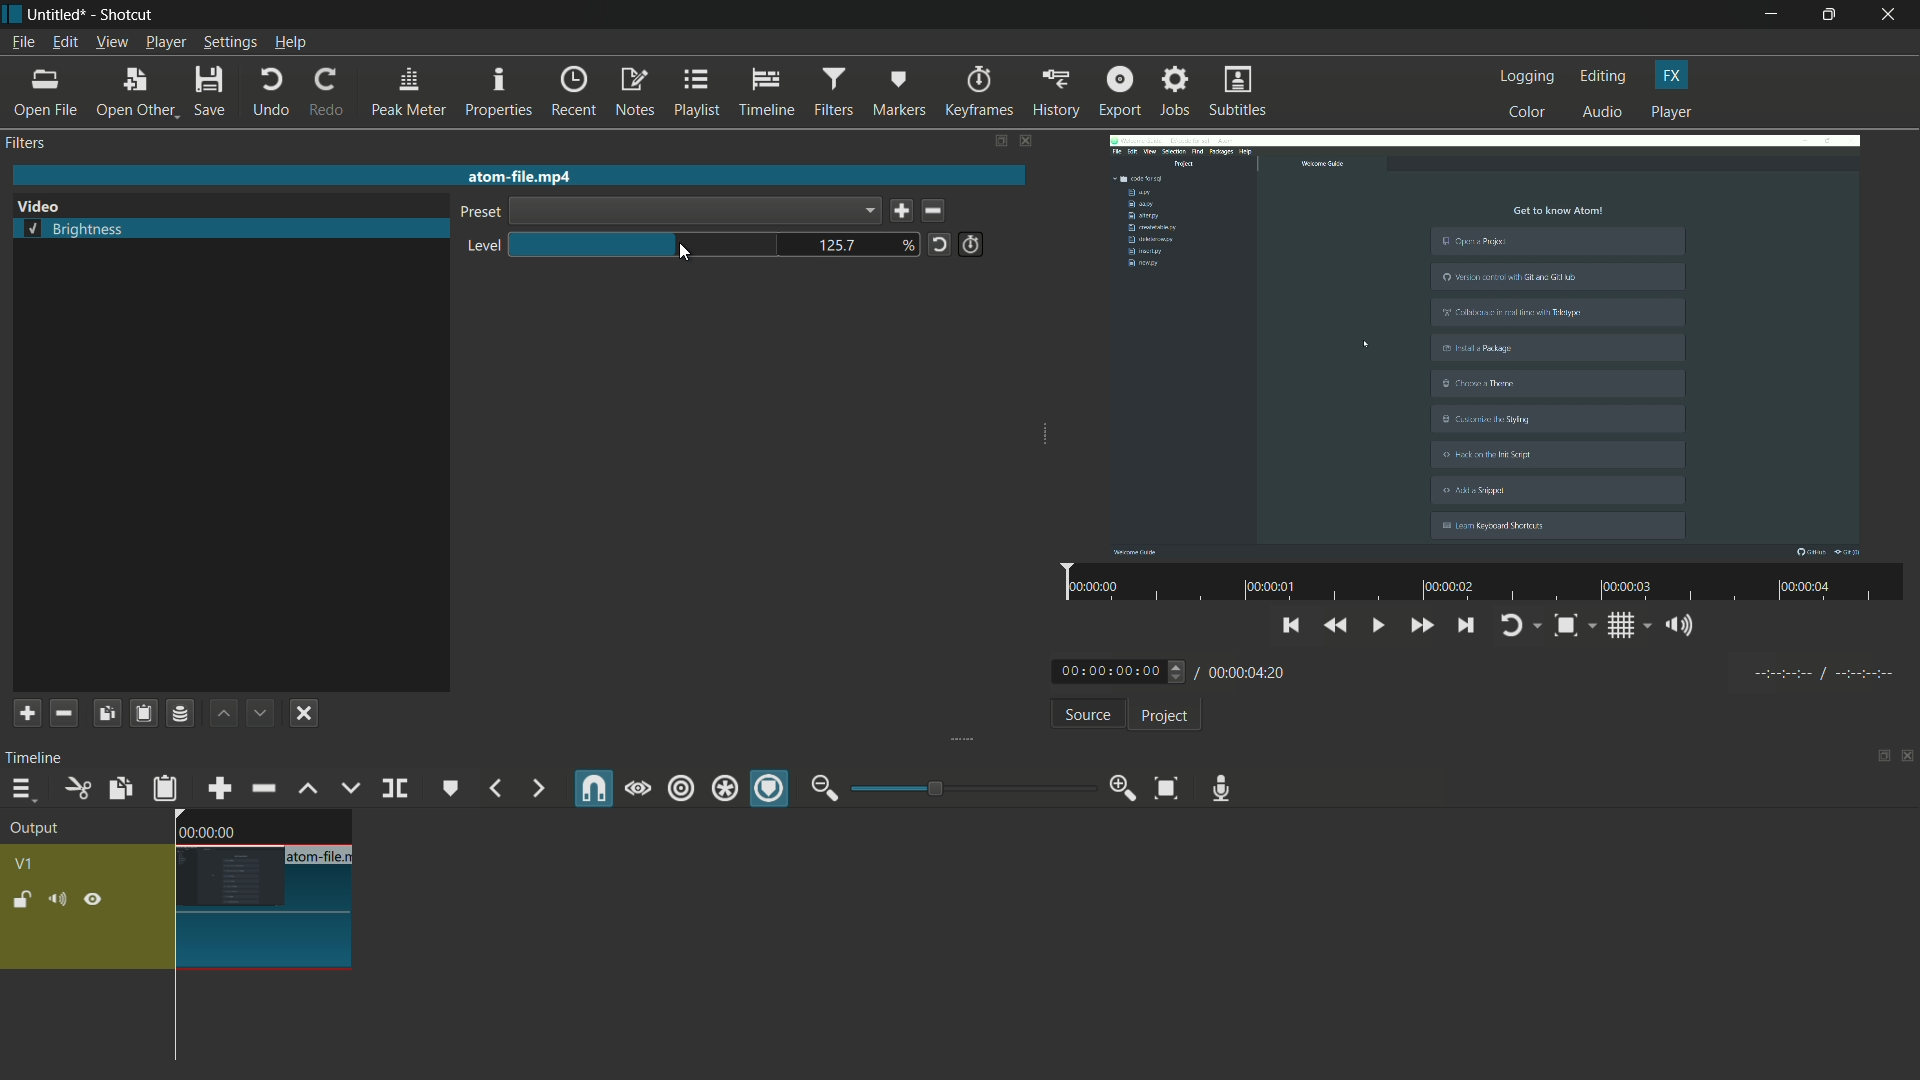 This screenshot has width=1920, height=1080. What do you see at coordinates (838, 247) in the screenshot?
I see `125.7` at bounding box center [838, 247].